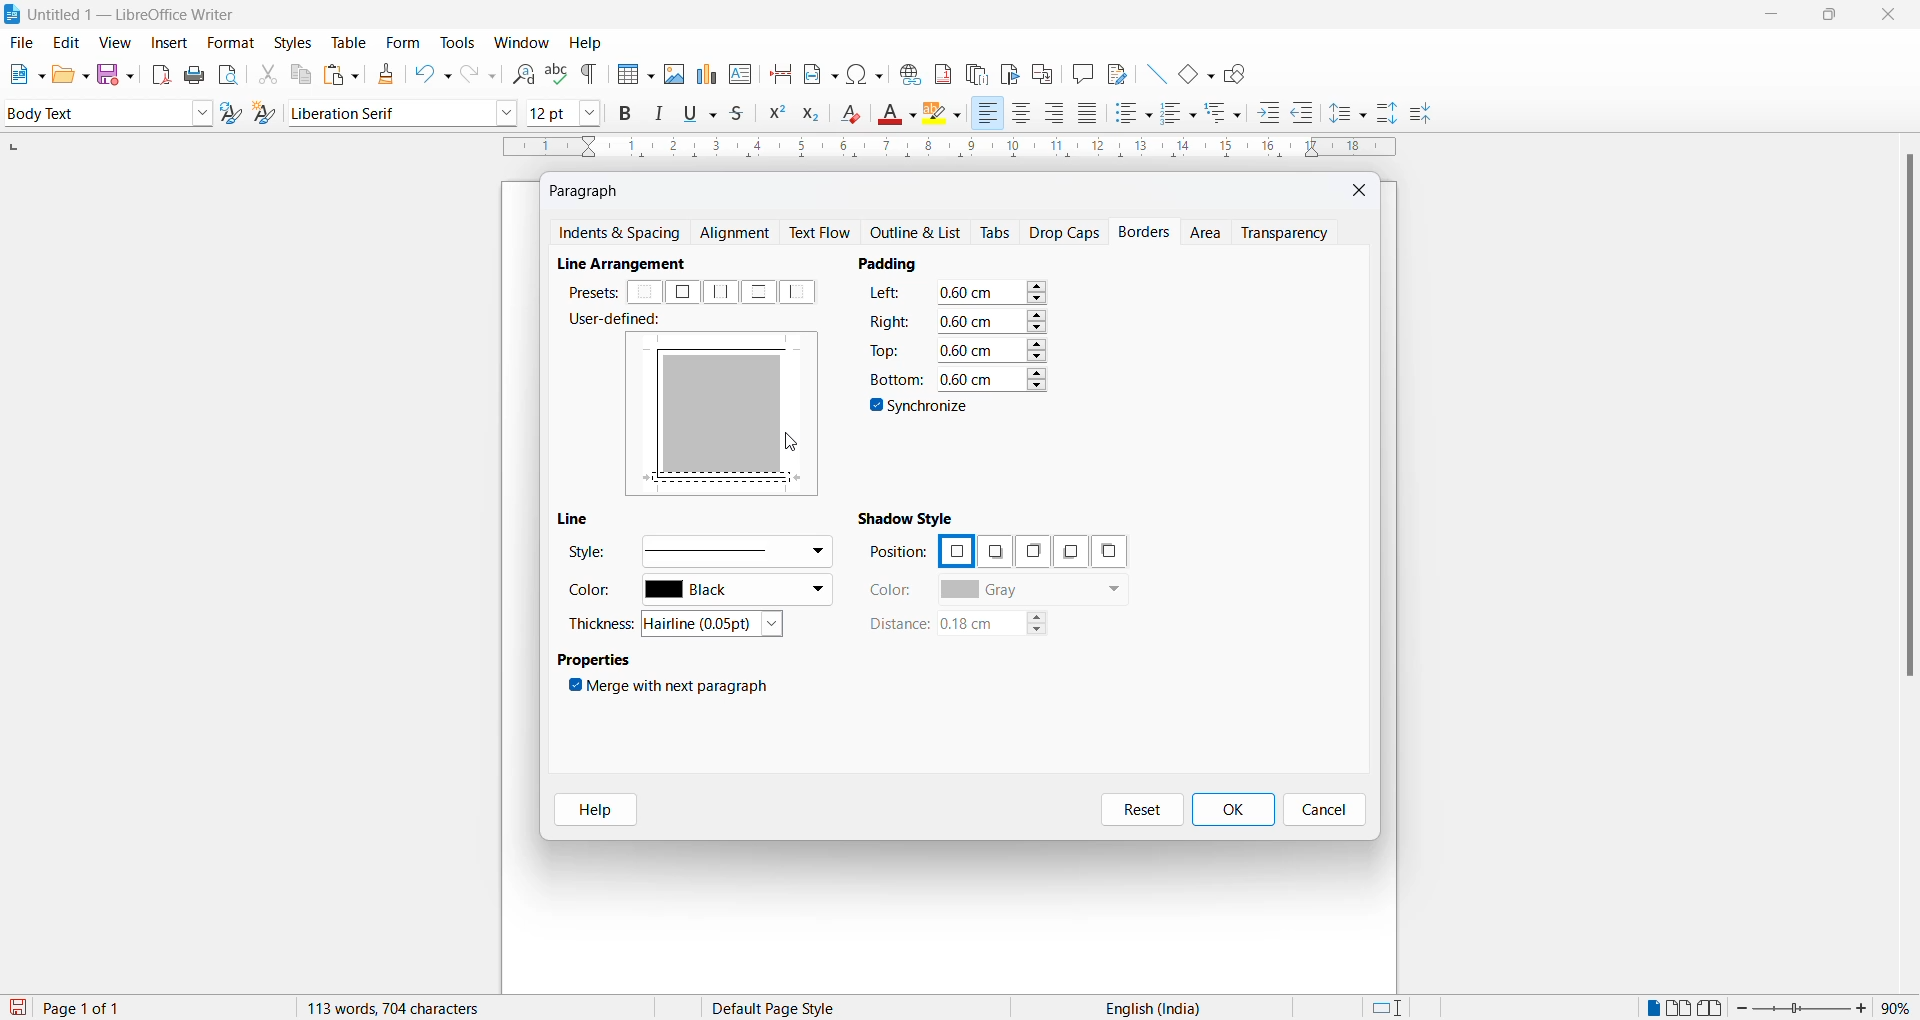  I want to click on table, so click(349, 42).